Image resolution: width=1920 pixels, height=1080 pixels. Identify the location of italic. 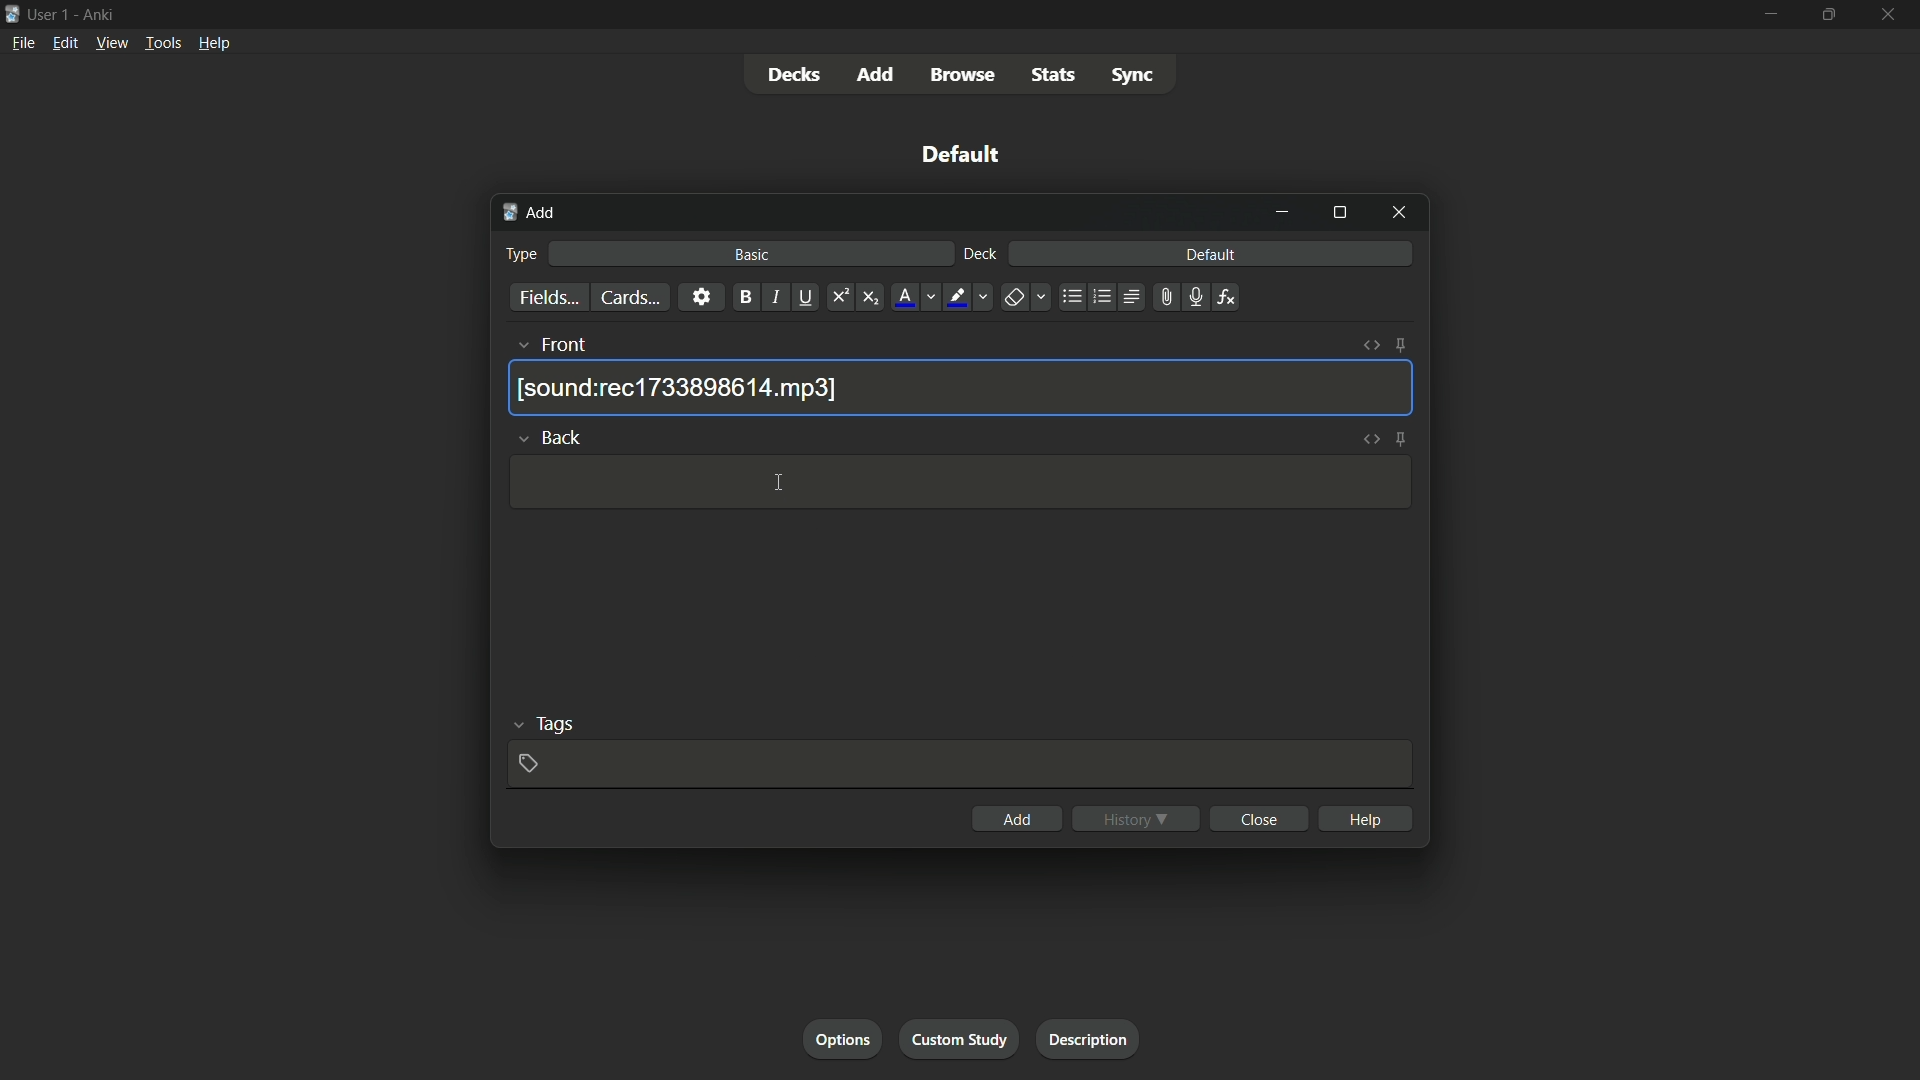
(776, 299).